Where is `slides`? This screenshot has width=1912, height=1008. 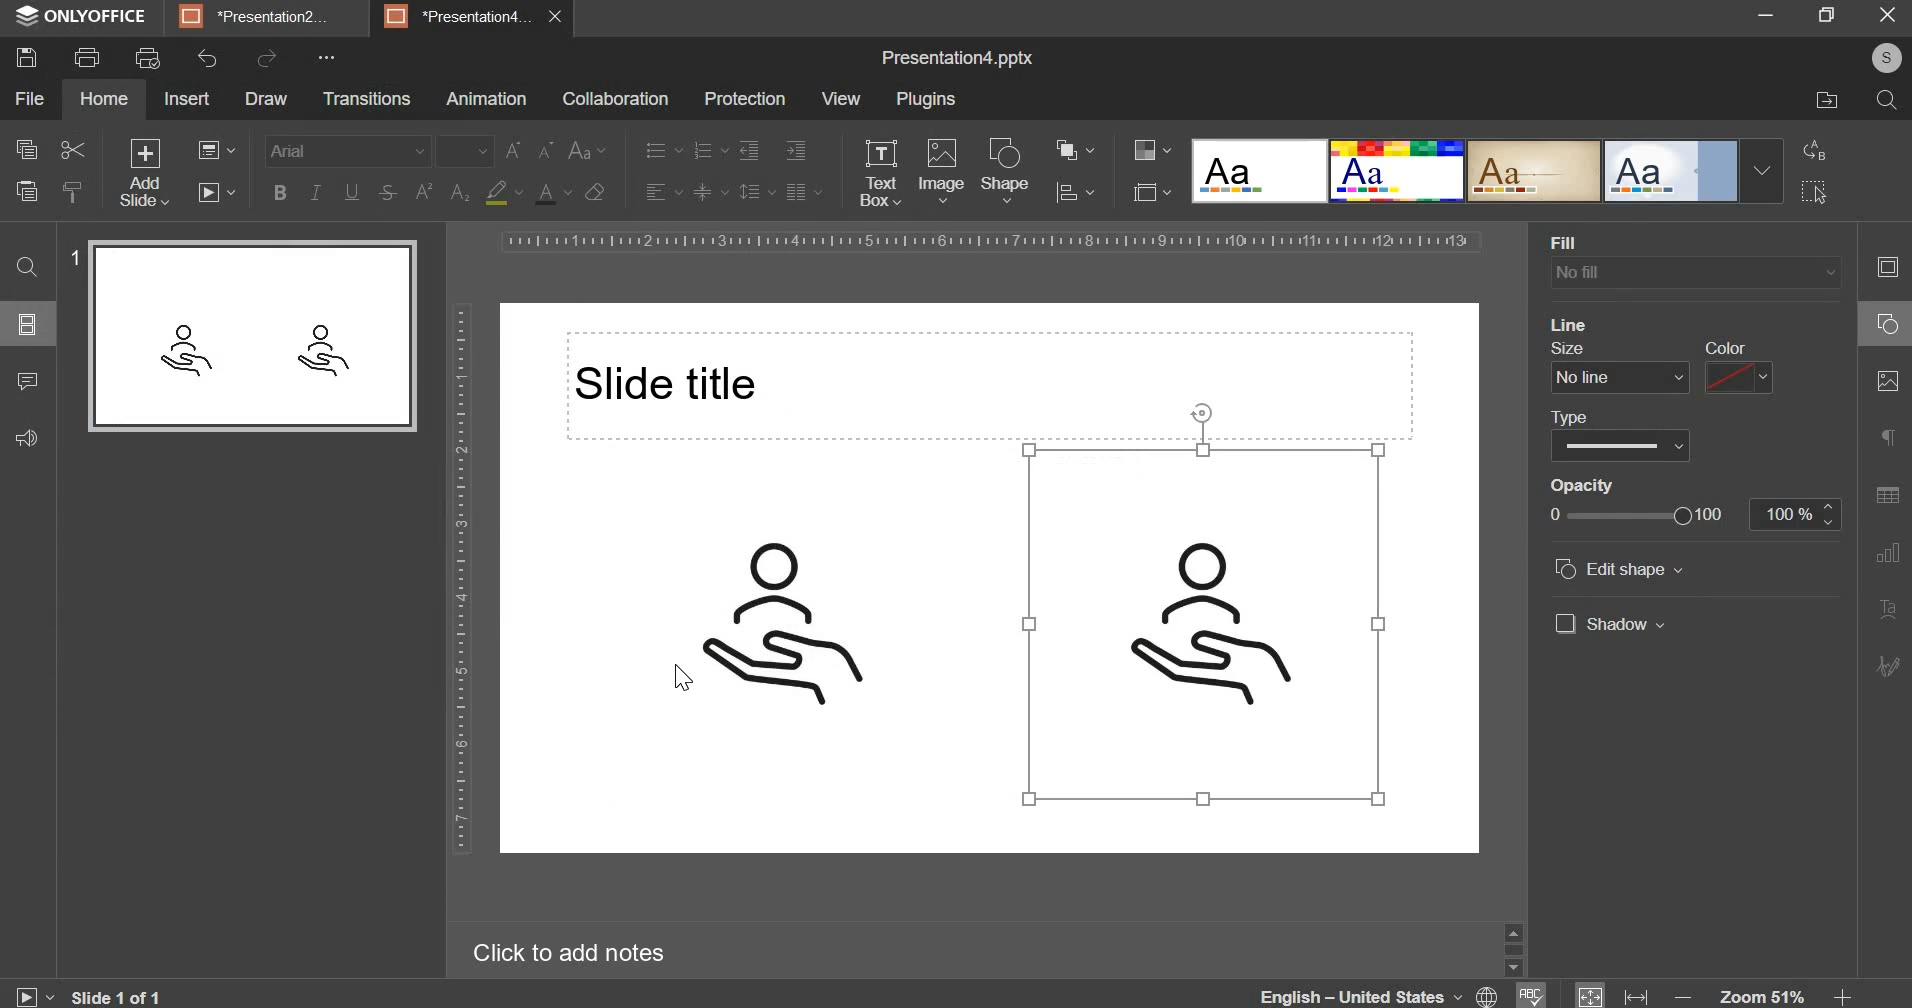
slides is located at coordinates (25, 325).